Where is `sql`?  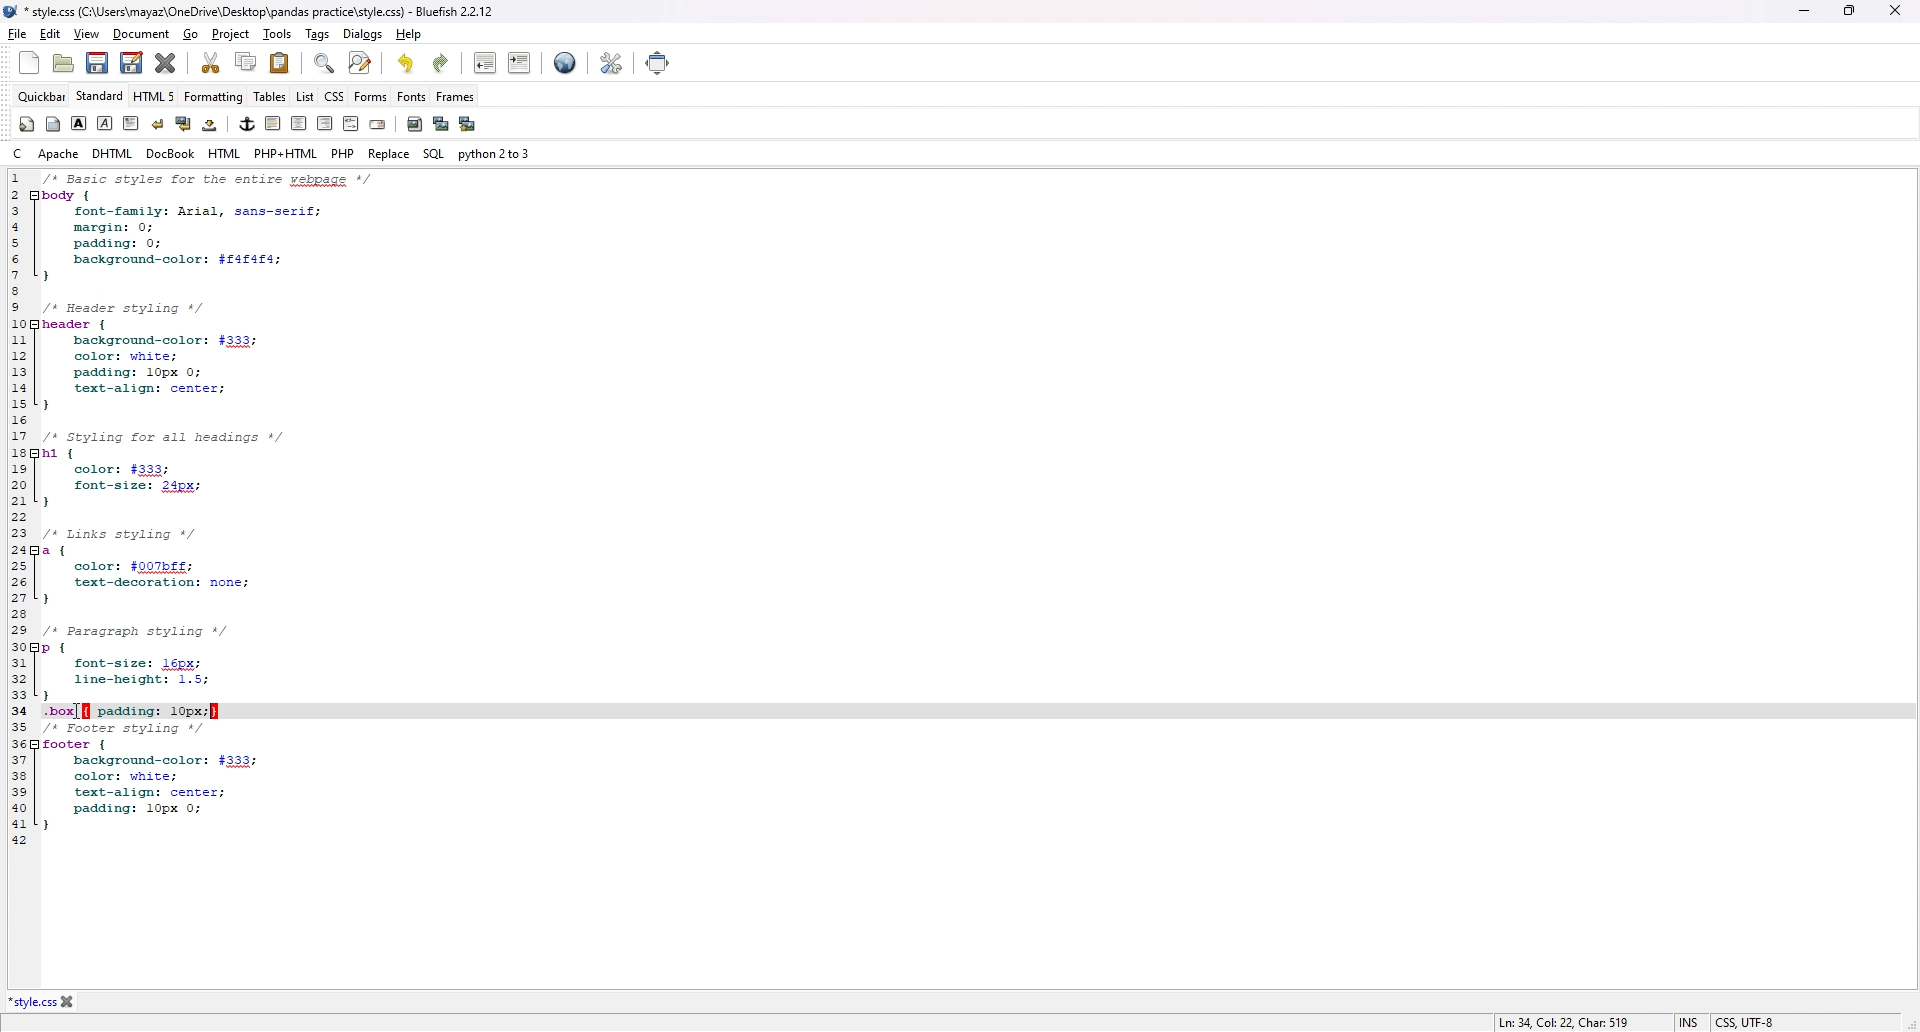 sql is located at coordinates (433, 155).